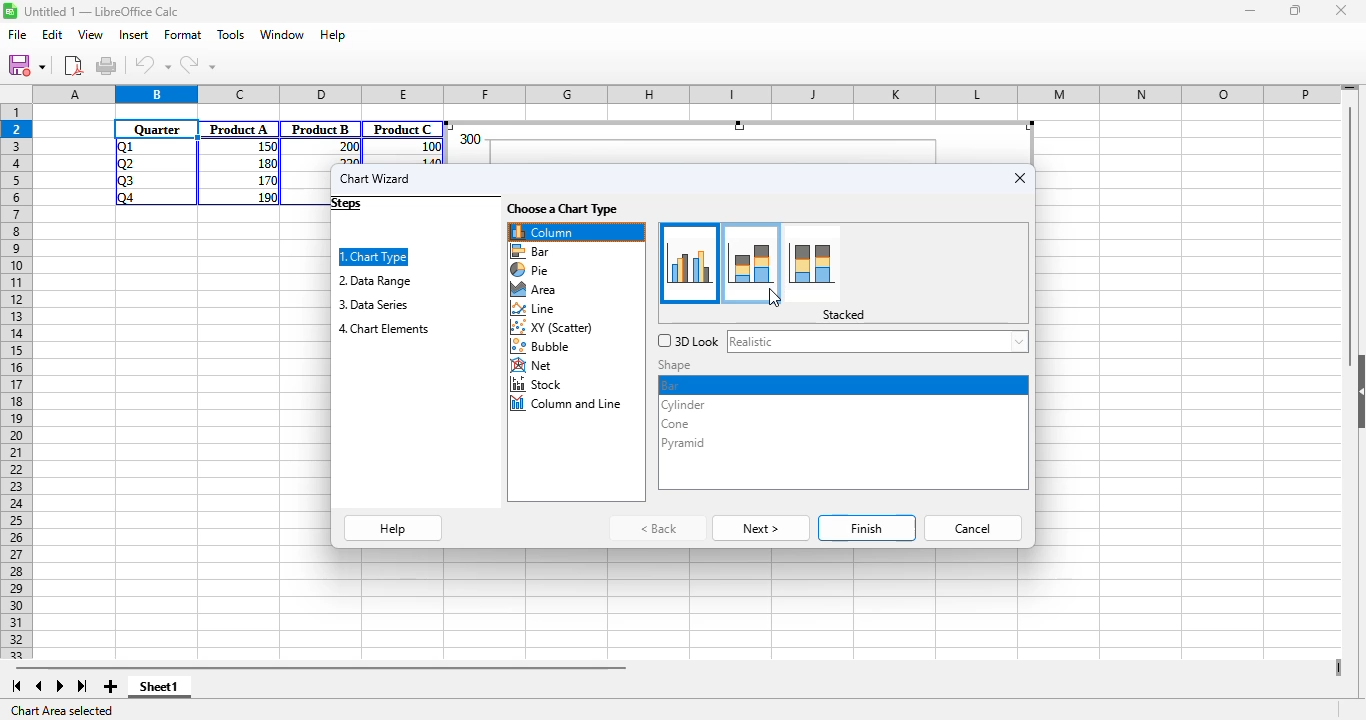 The height and width of the screenshot is (720, 1366). I want to click on minimize, so click(1251, 12).